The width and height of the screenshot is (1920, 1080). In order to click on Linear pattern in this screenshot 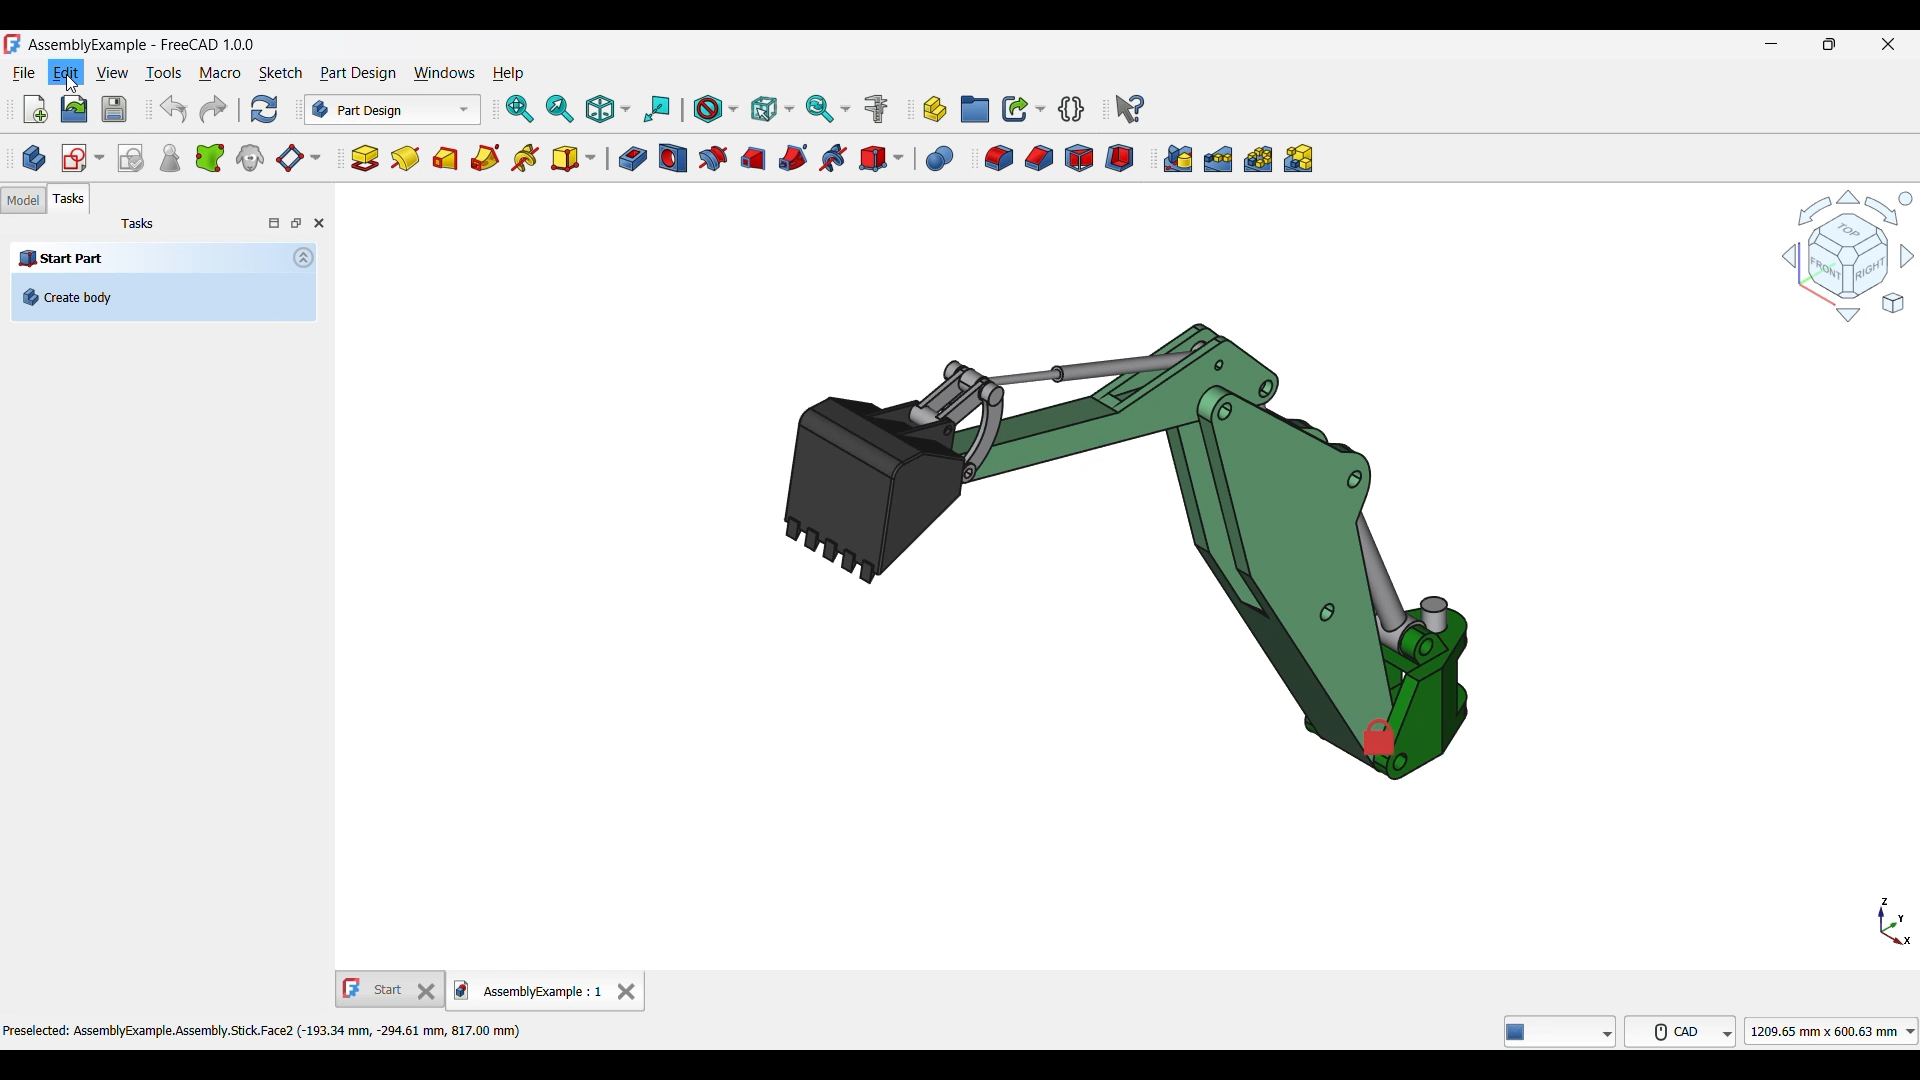, I will do `click(1218, 159)`.